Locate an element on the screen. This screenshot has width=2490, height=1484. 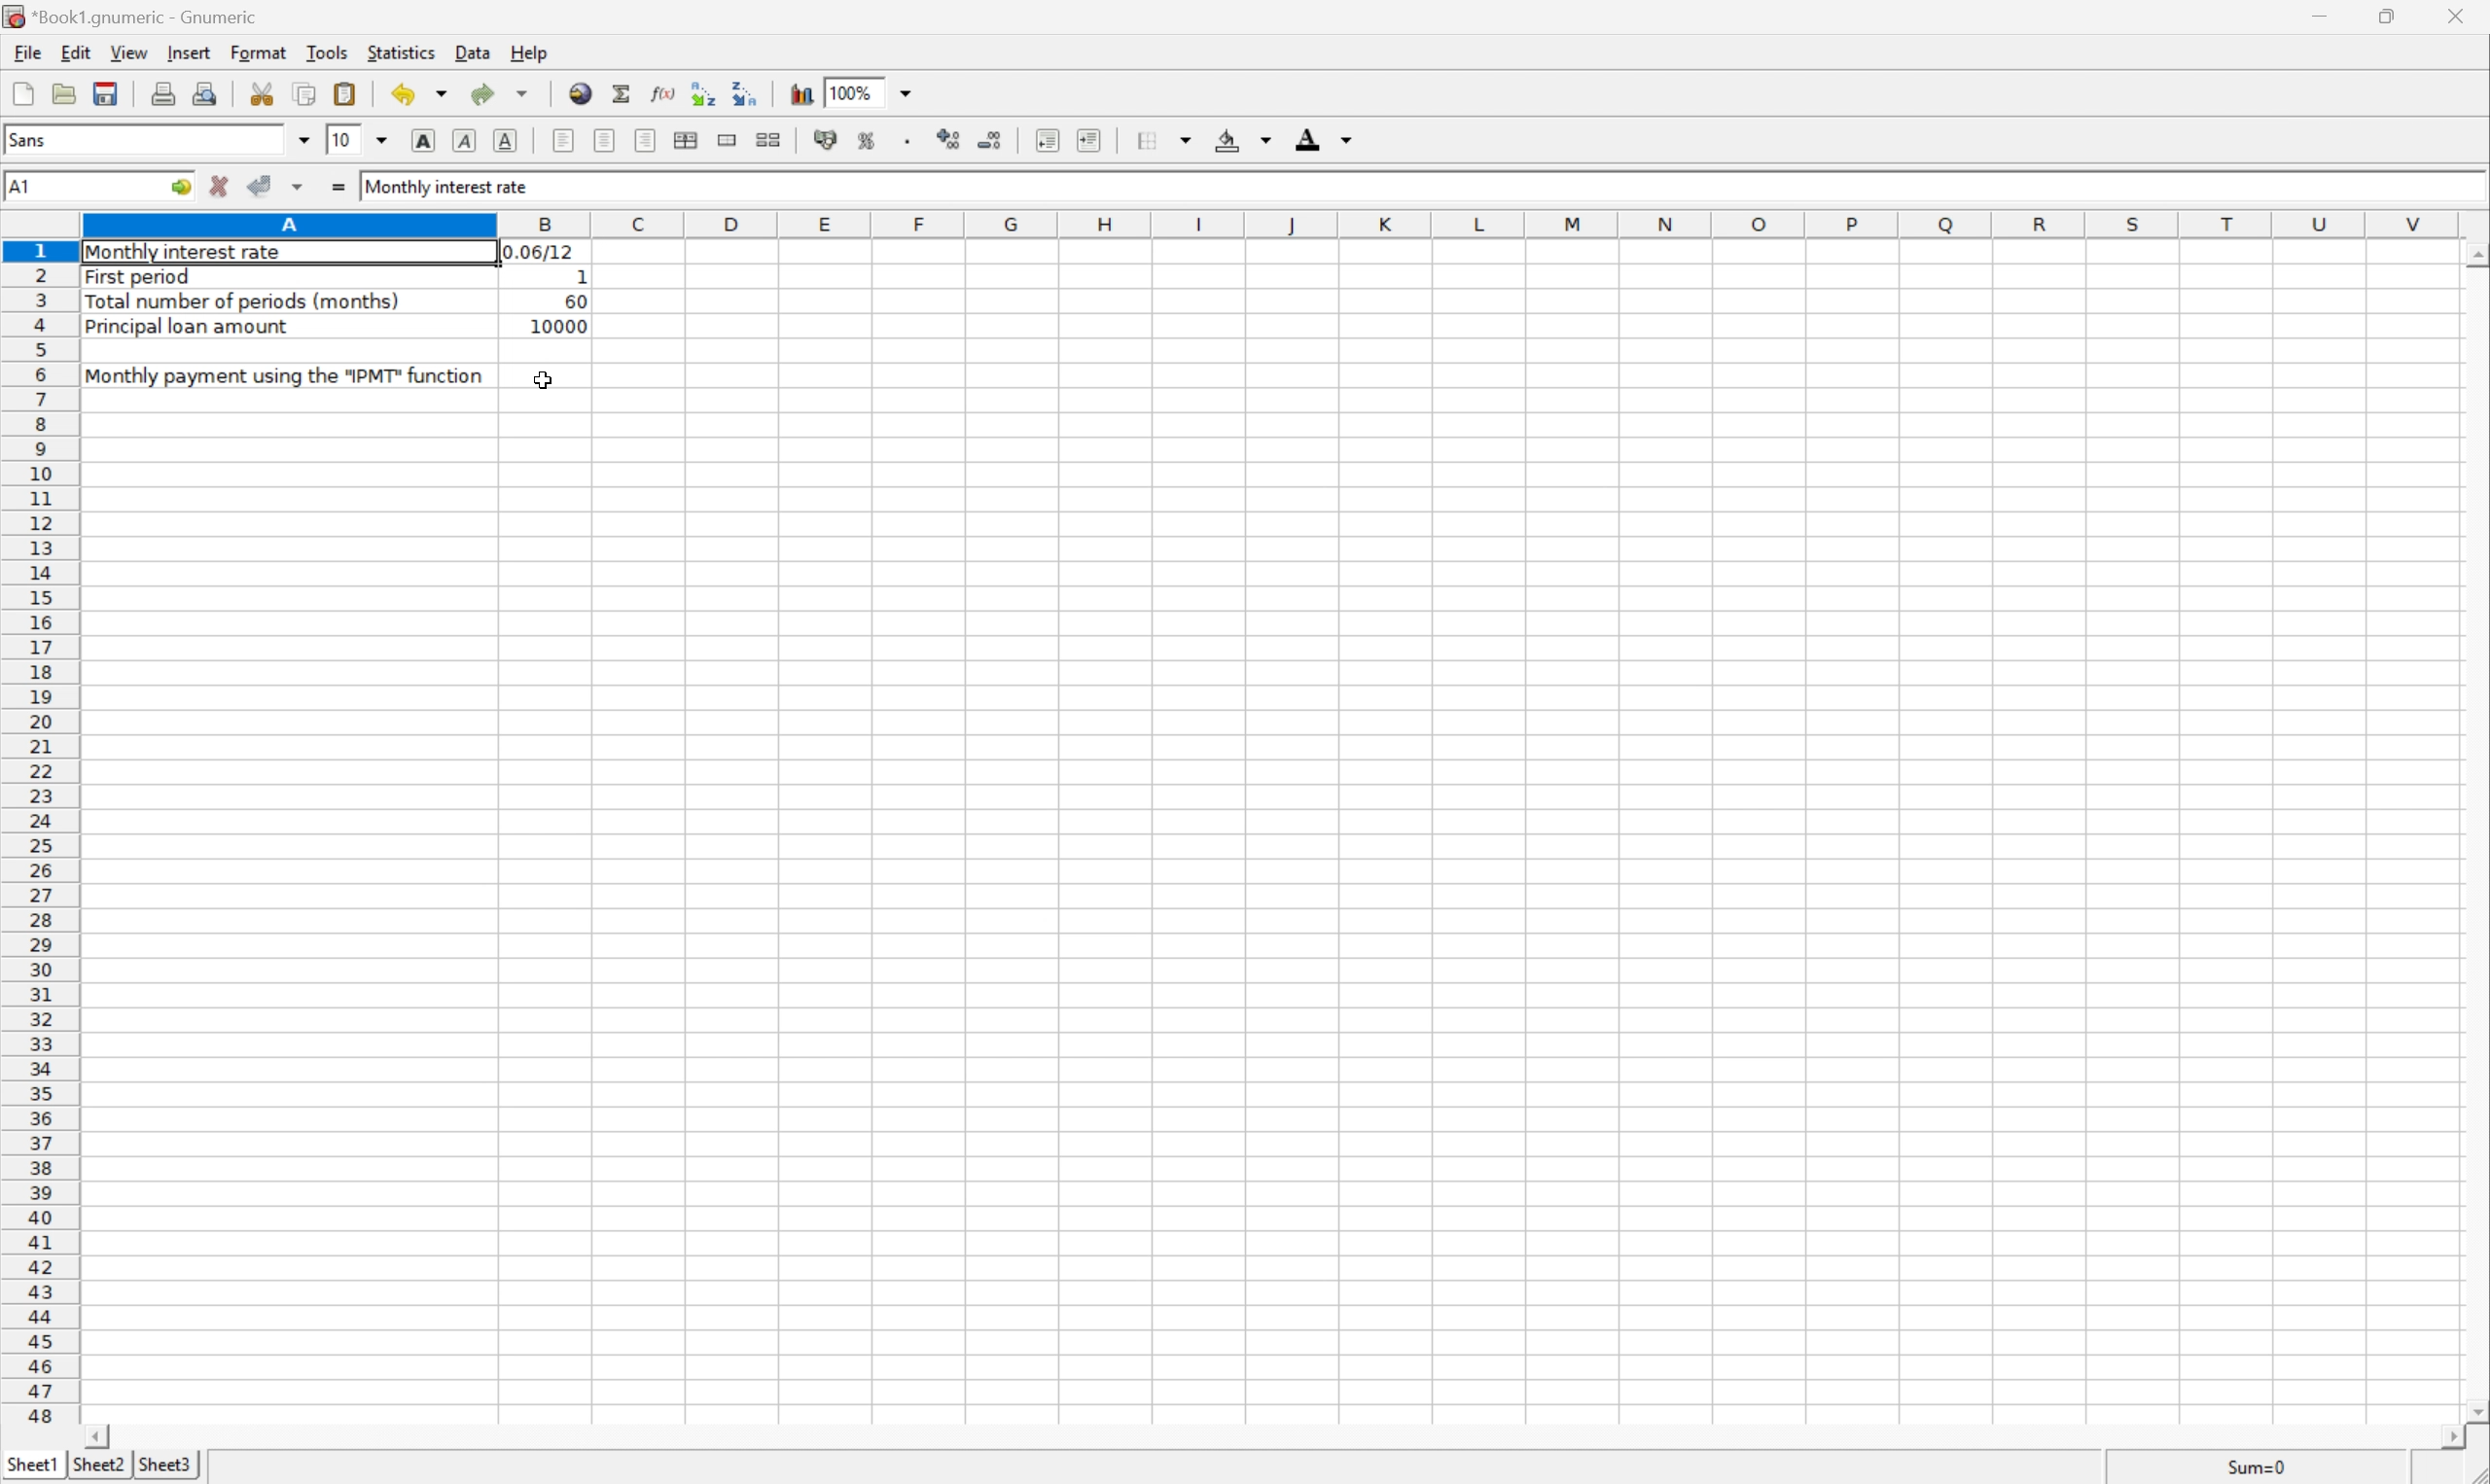
10000 is located at coordinates (553, 329).